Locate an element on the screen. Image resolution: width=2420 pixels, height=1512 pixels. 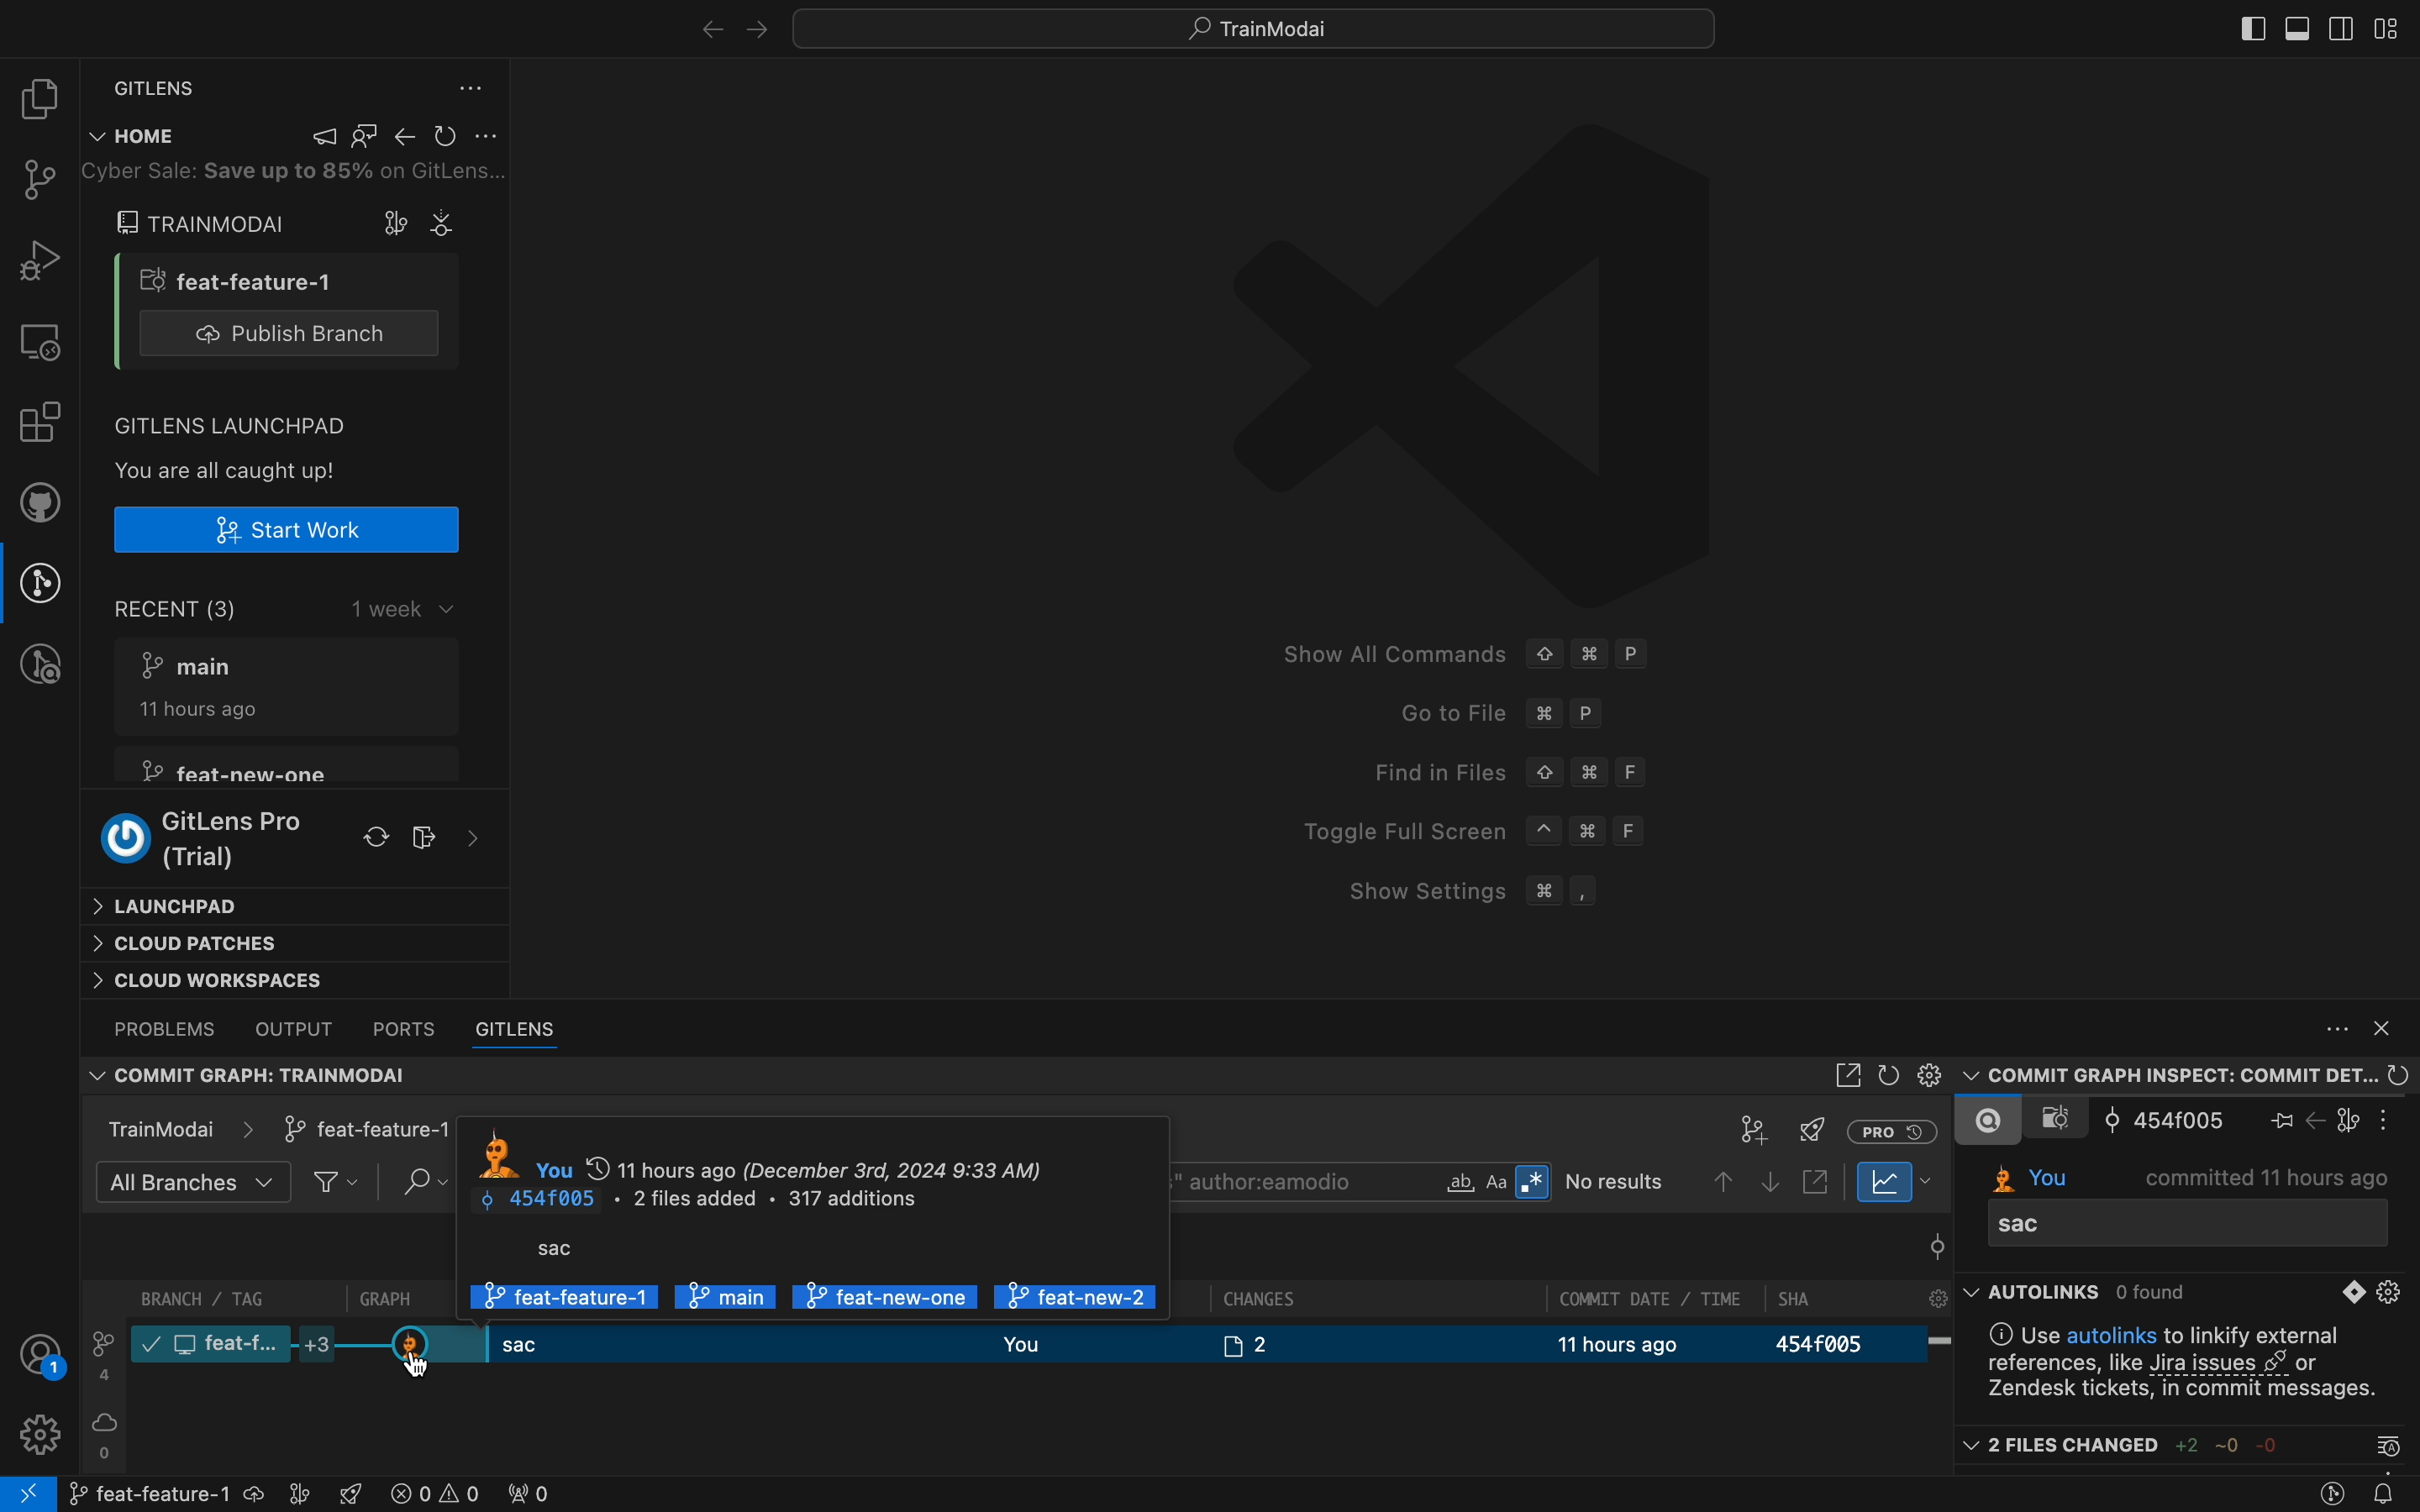
author information  is located at coordinates (817, 1218).